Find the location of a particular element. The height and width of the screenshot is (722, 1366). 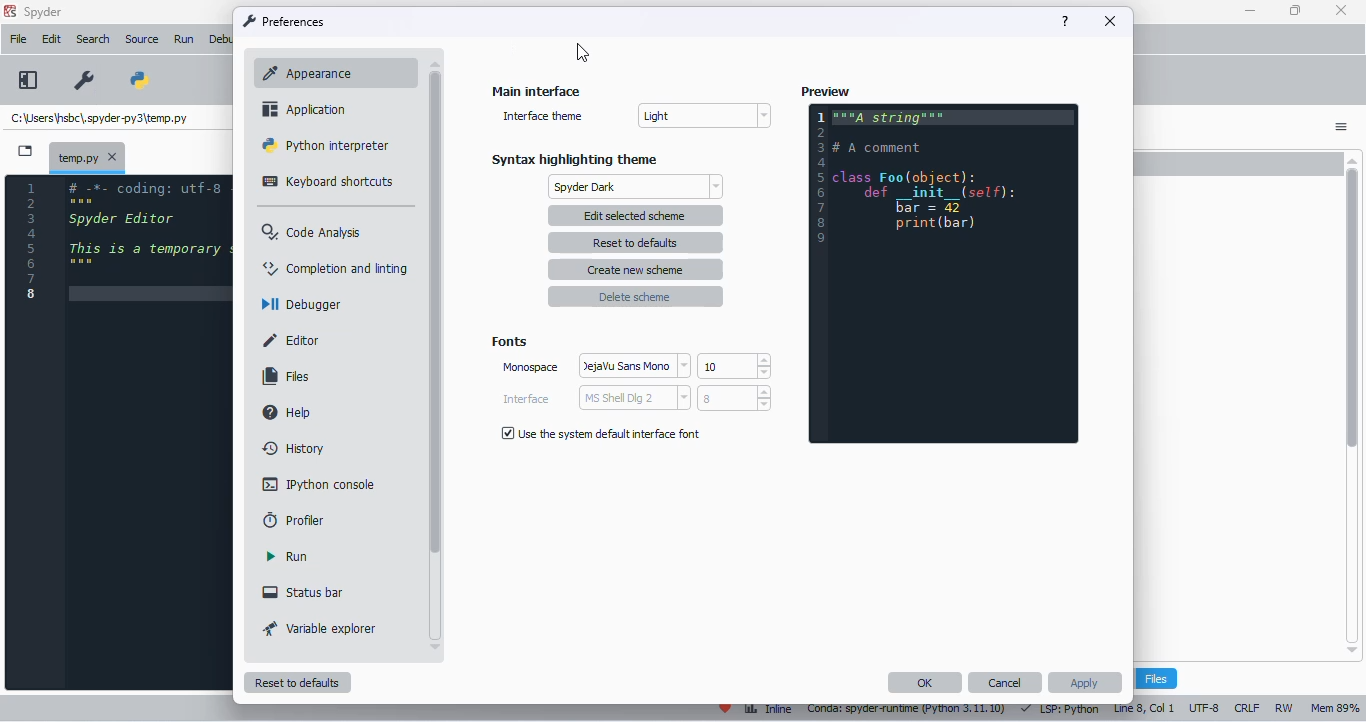

reset to defaults is located at coordinates (635, 243).